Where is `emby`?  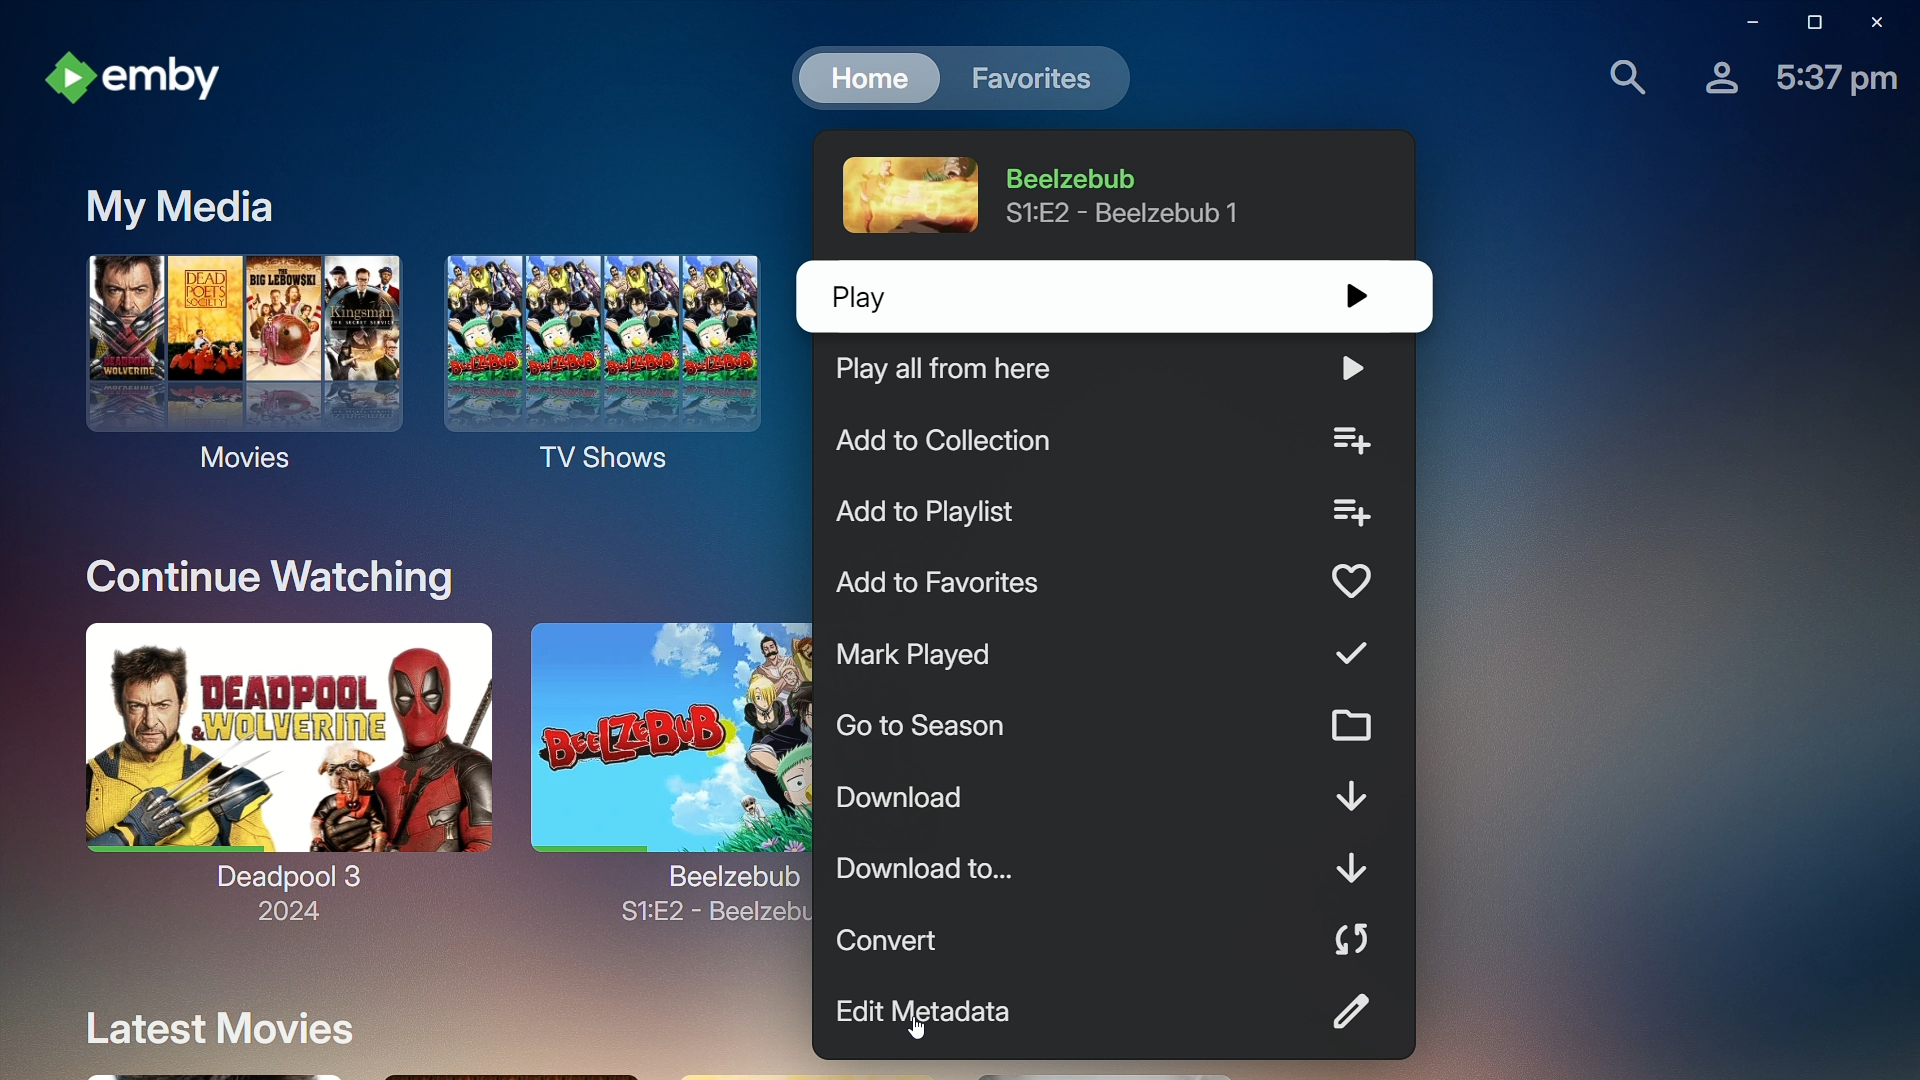 emby is located at coordinates (180, 80).